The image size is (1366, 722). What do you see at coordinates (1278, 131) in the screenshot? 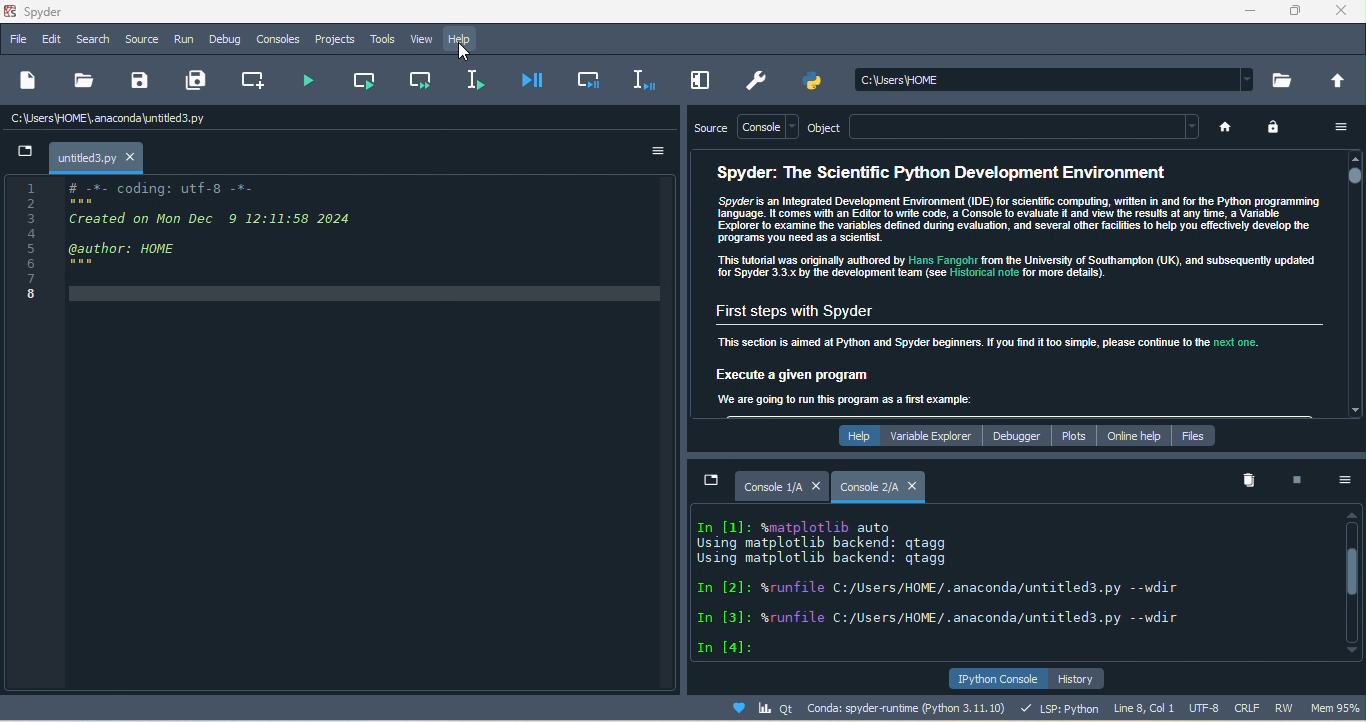
I see `lock` at bounding box center [1278, 131].